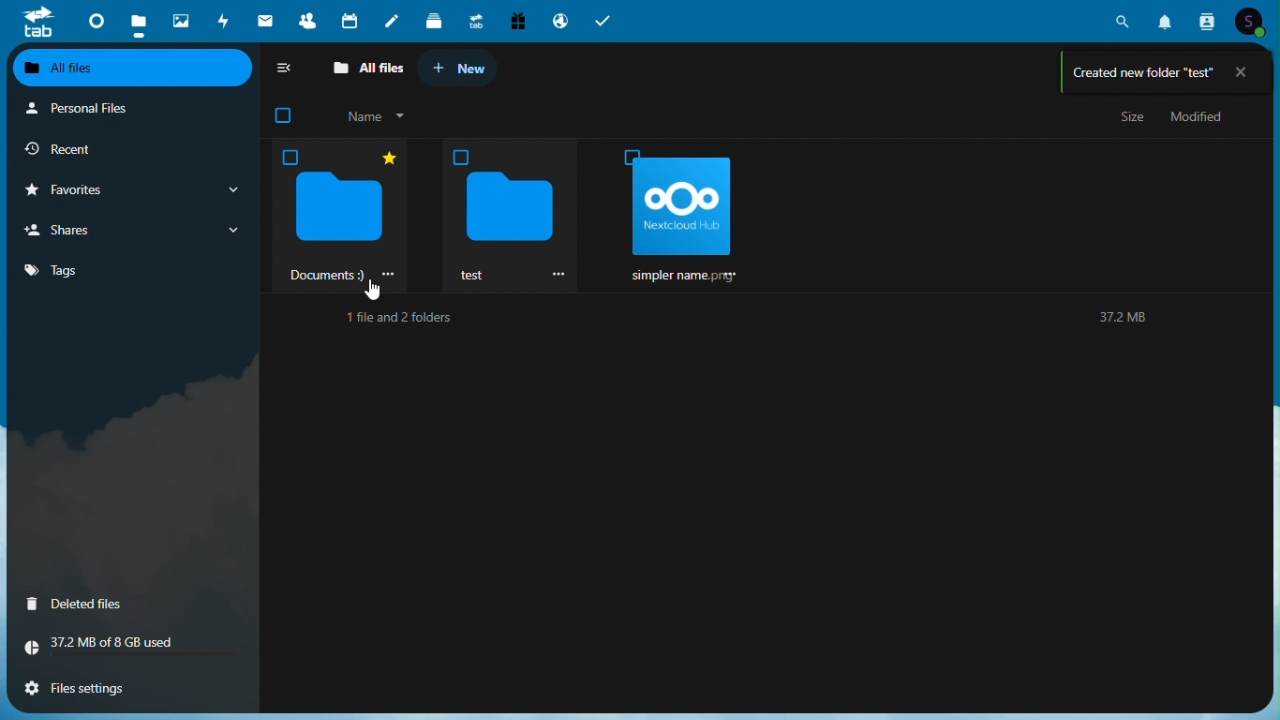 This screenshot has width=1280, height=720. What do you see at coordinates (468, 71) in the screenshot?
I see `+ New` at bounding box center [468, 71].